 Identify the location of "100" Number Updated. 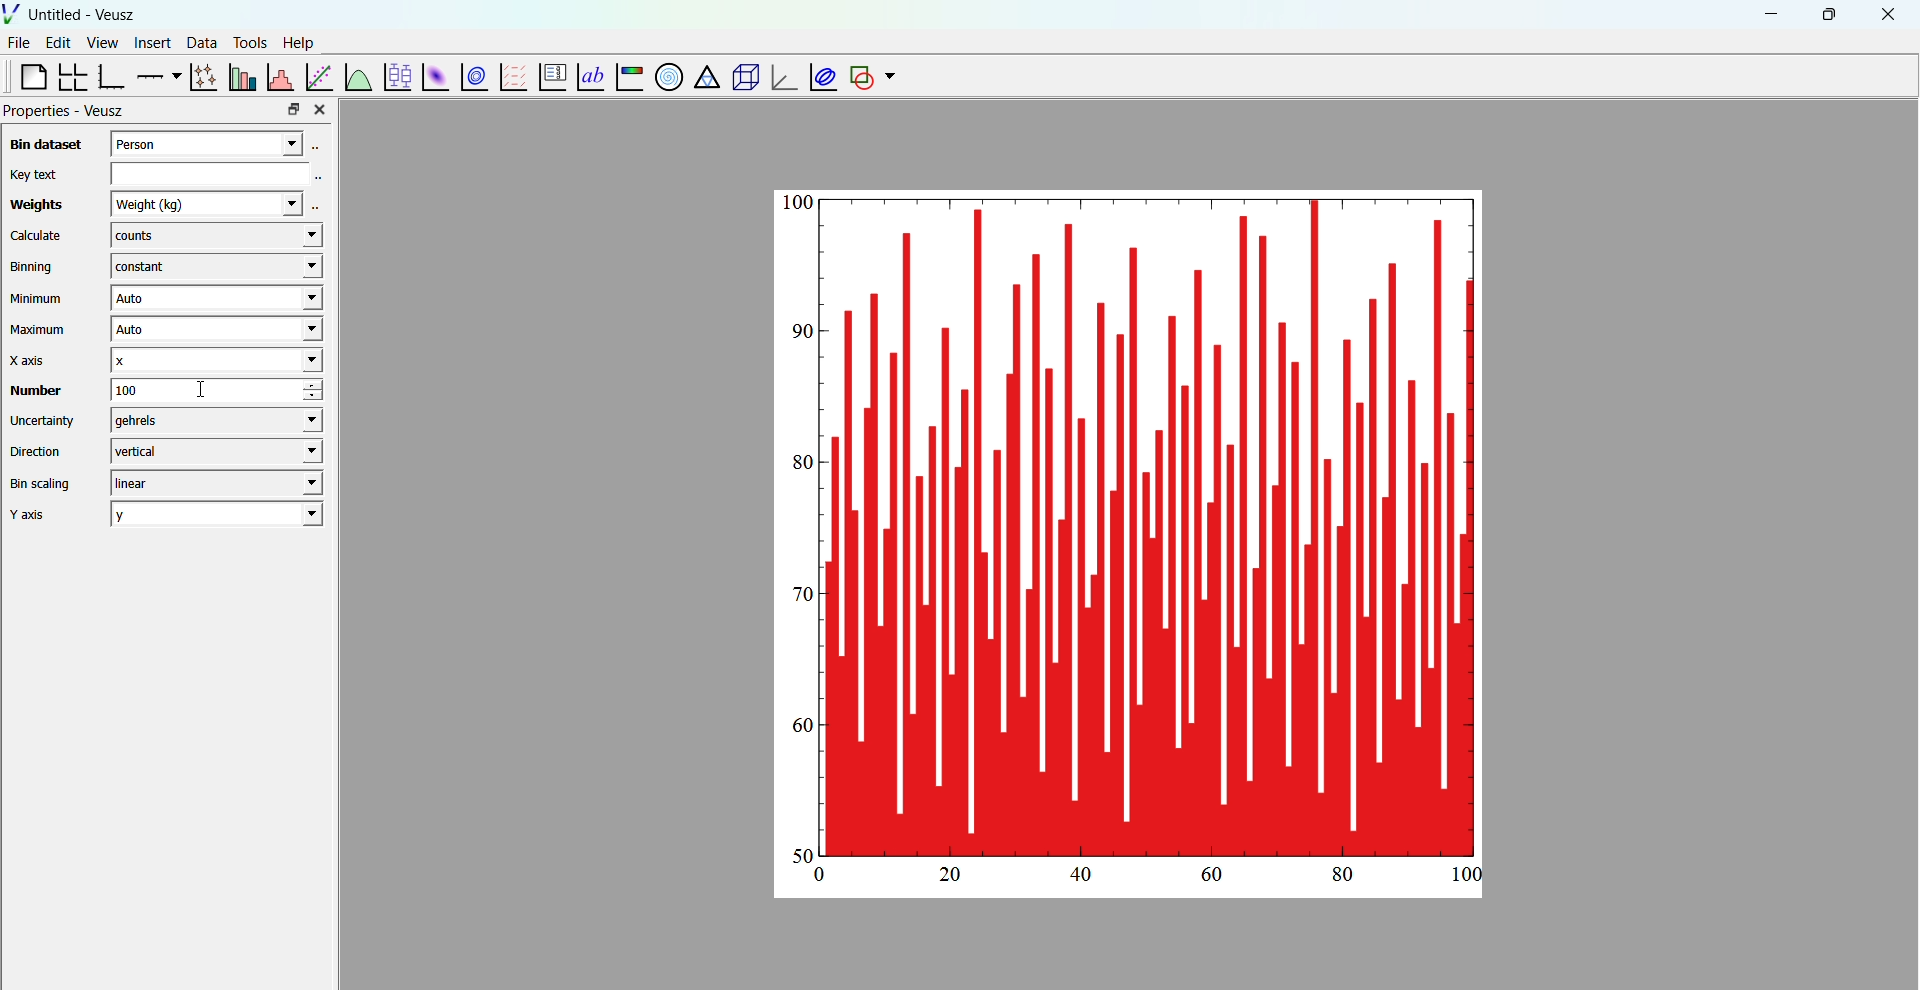
(189, 390).